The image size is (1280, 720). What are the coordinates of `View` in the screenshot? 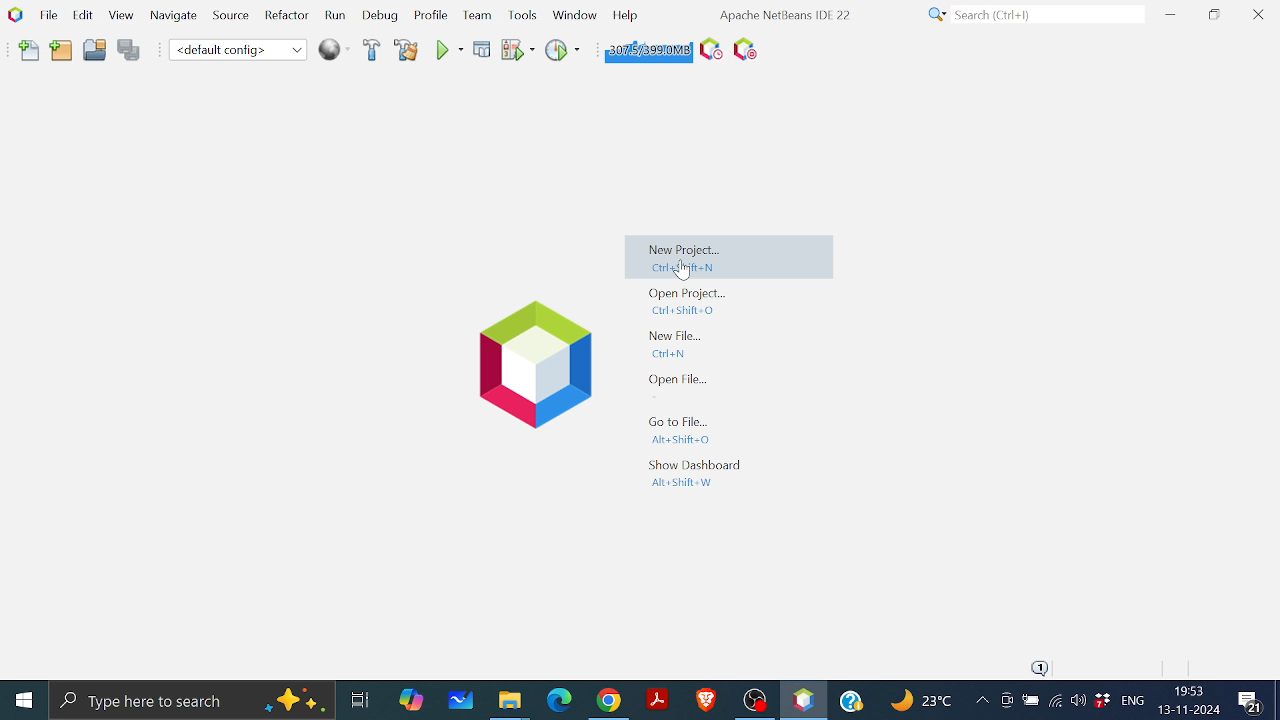 It's located at (120, 16).